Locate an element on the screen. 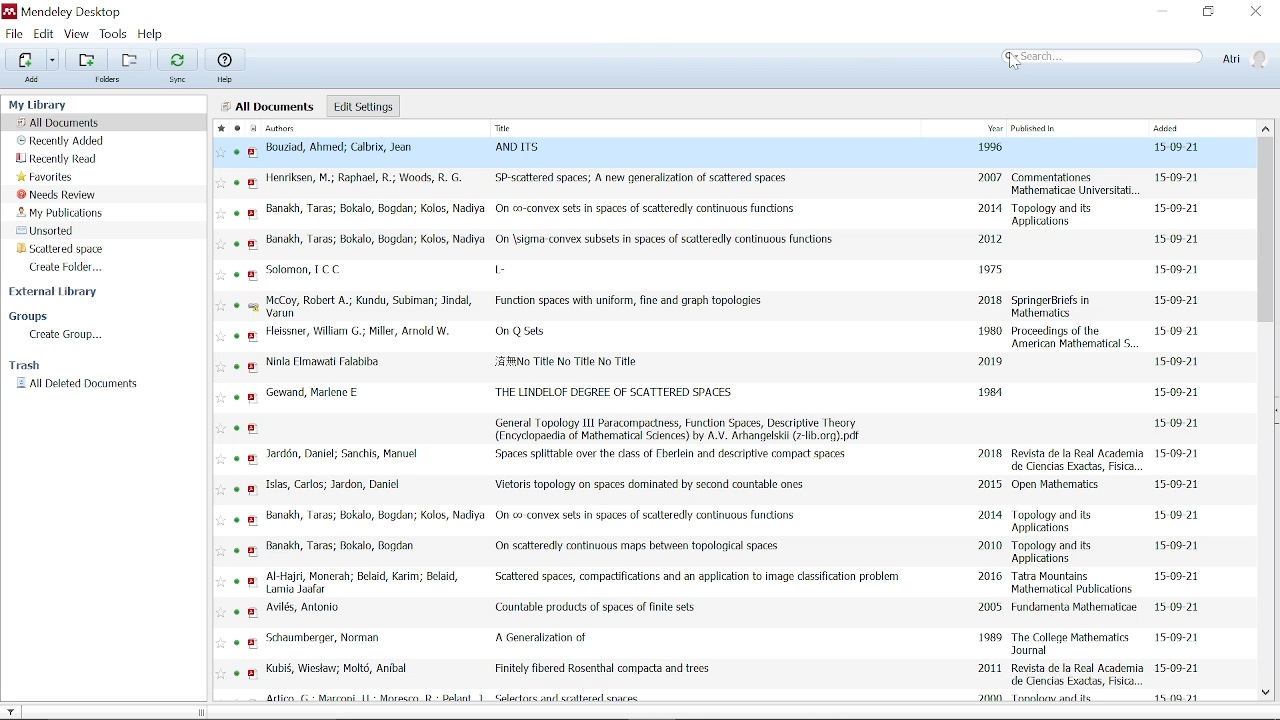  Mendeley desktop is located at coordinates (71, 12).